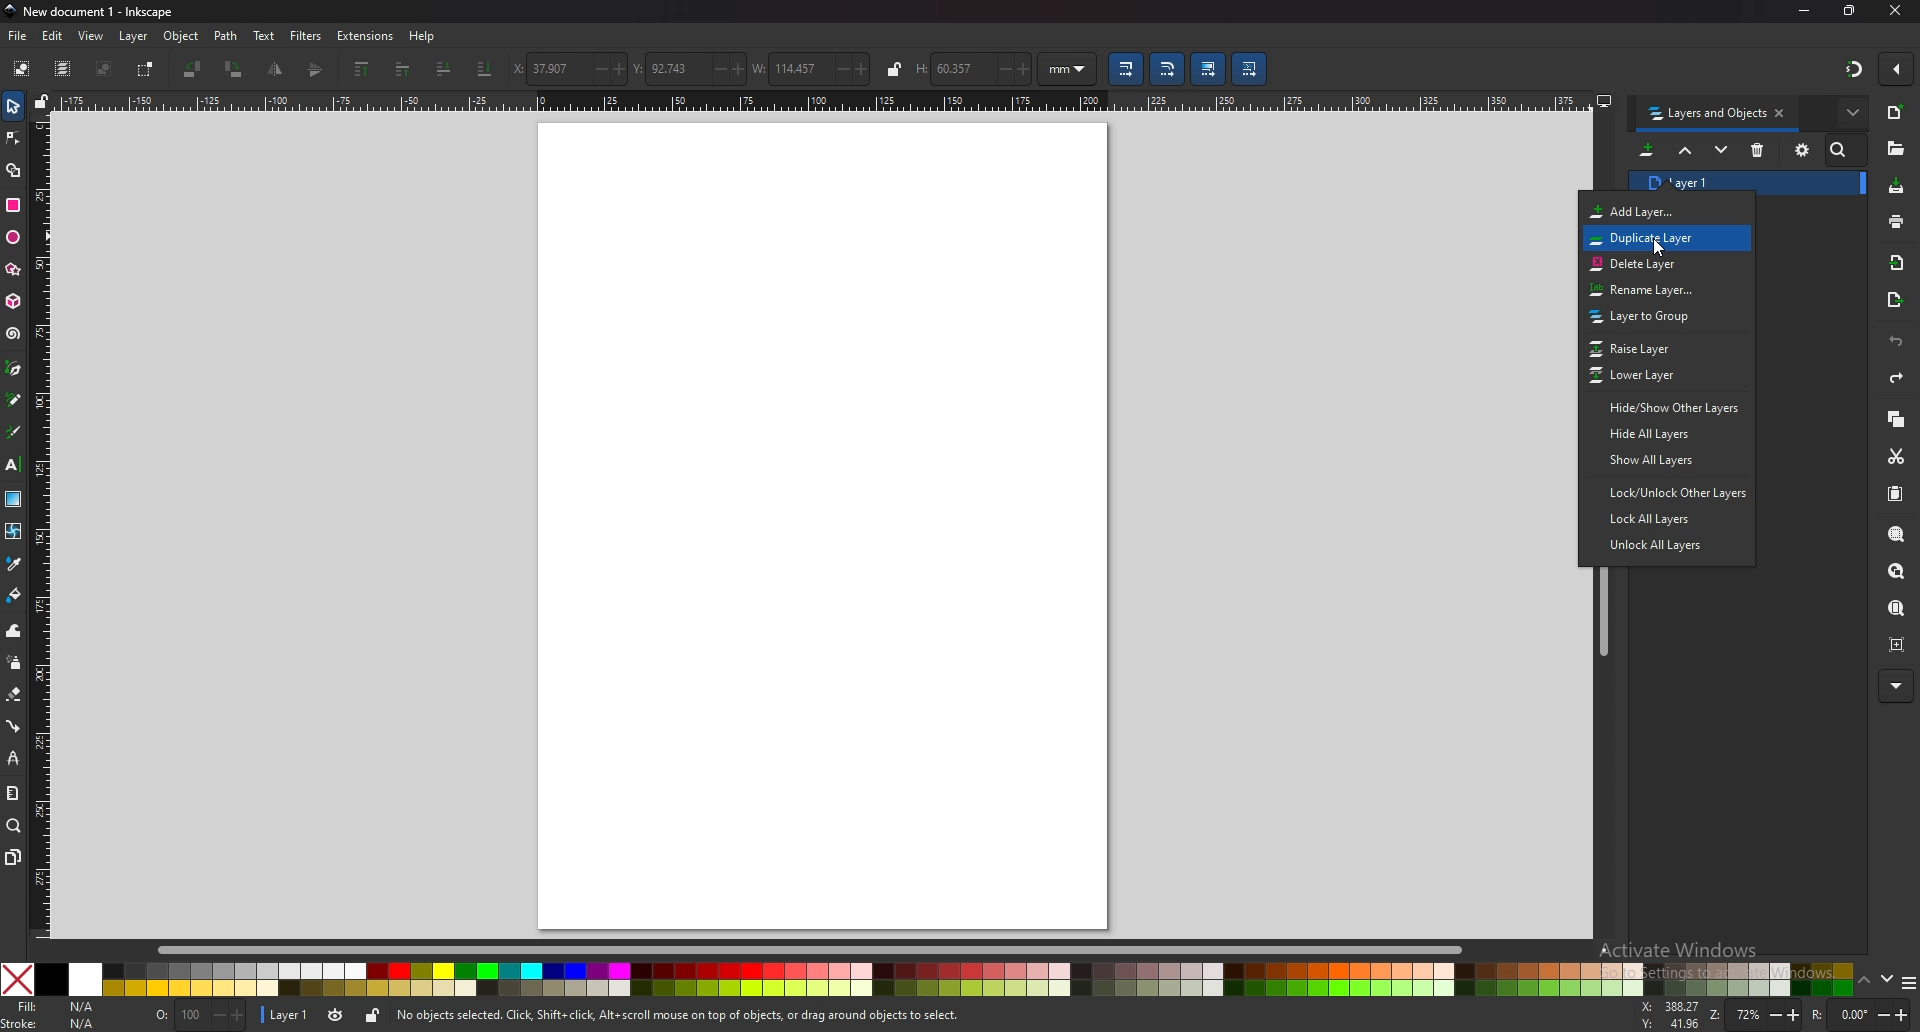 This screenshot has height=1032, width=1920. I want to click on enable snapping, so click(1897, 68).